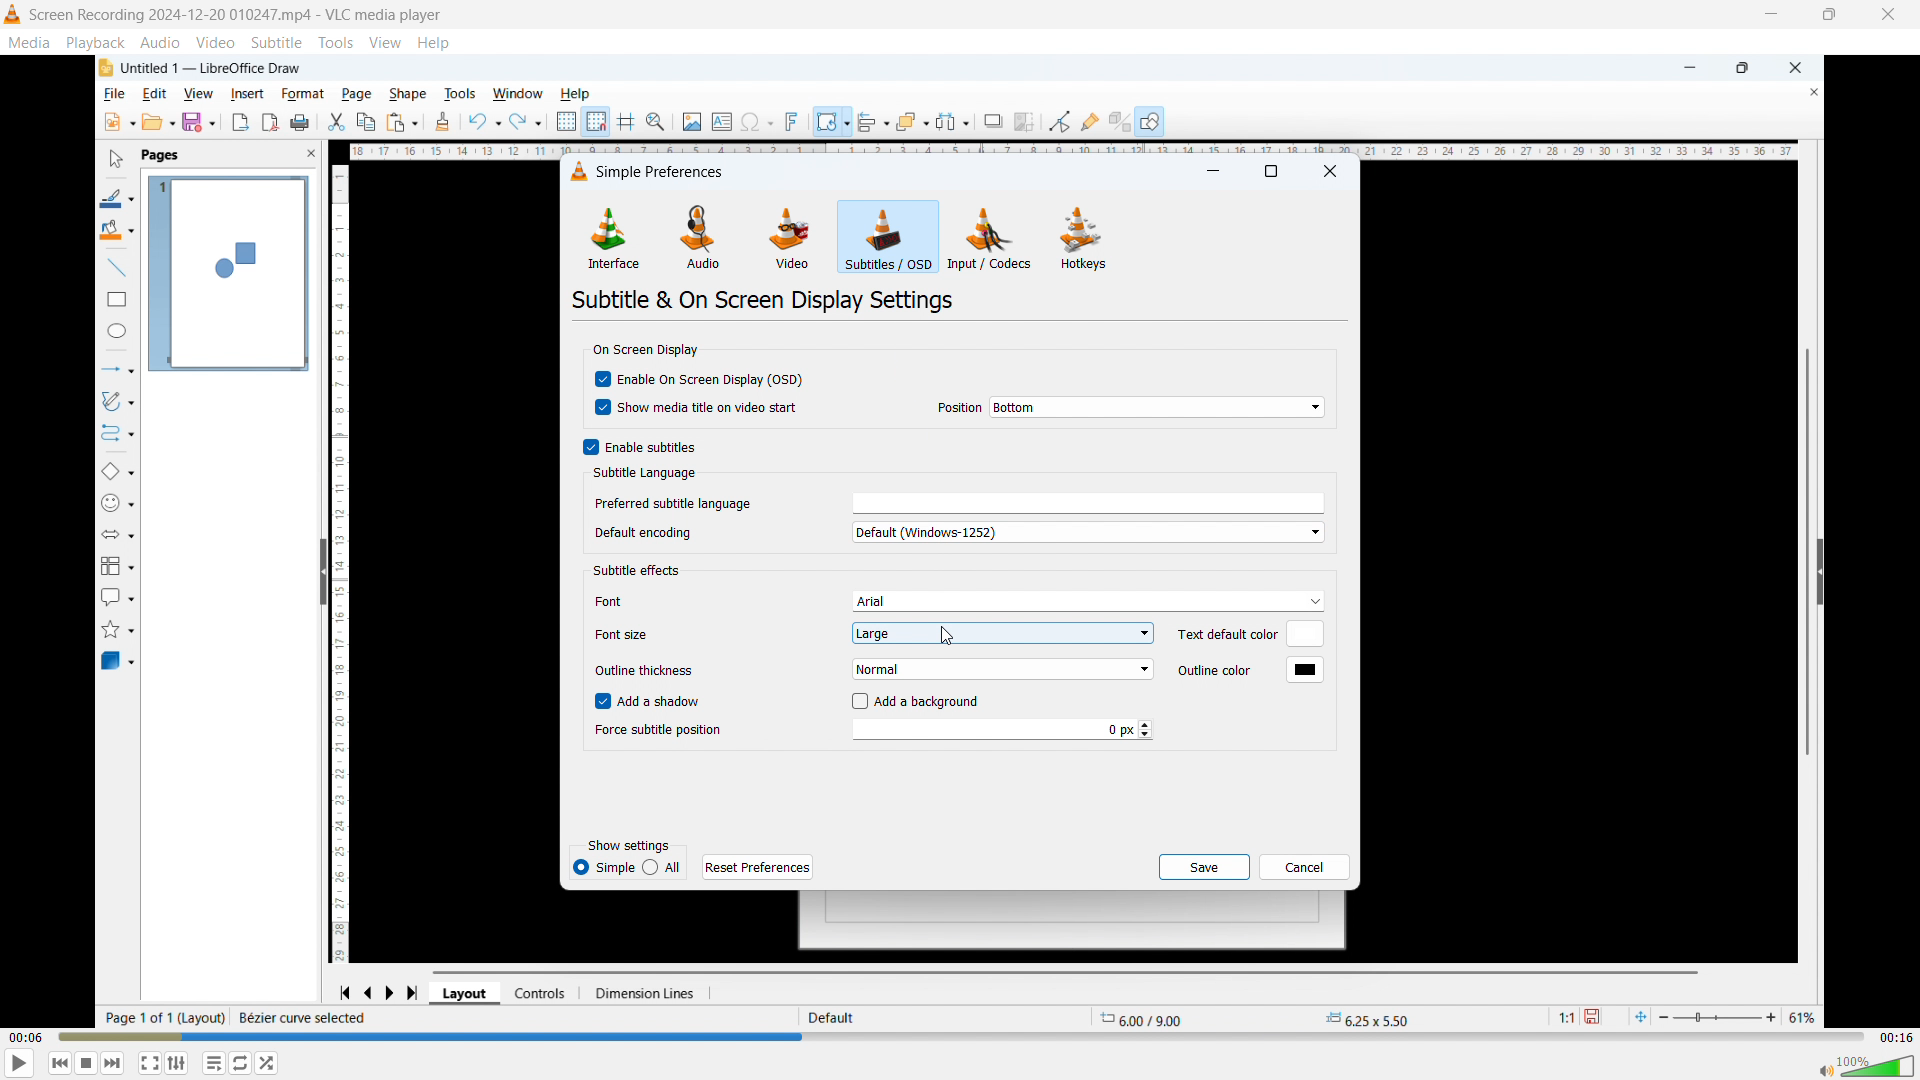 This screenshot has width=1920, height=1080. Describe the element at coordinates (241, 1063) in the screenshot. I see `Show advanced settings ` at that location.